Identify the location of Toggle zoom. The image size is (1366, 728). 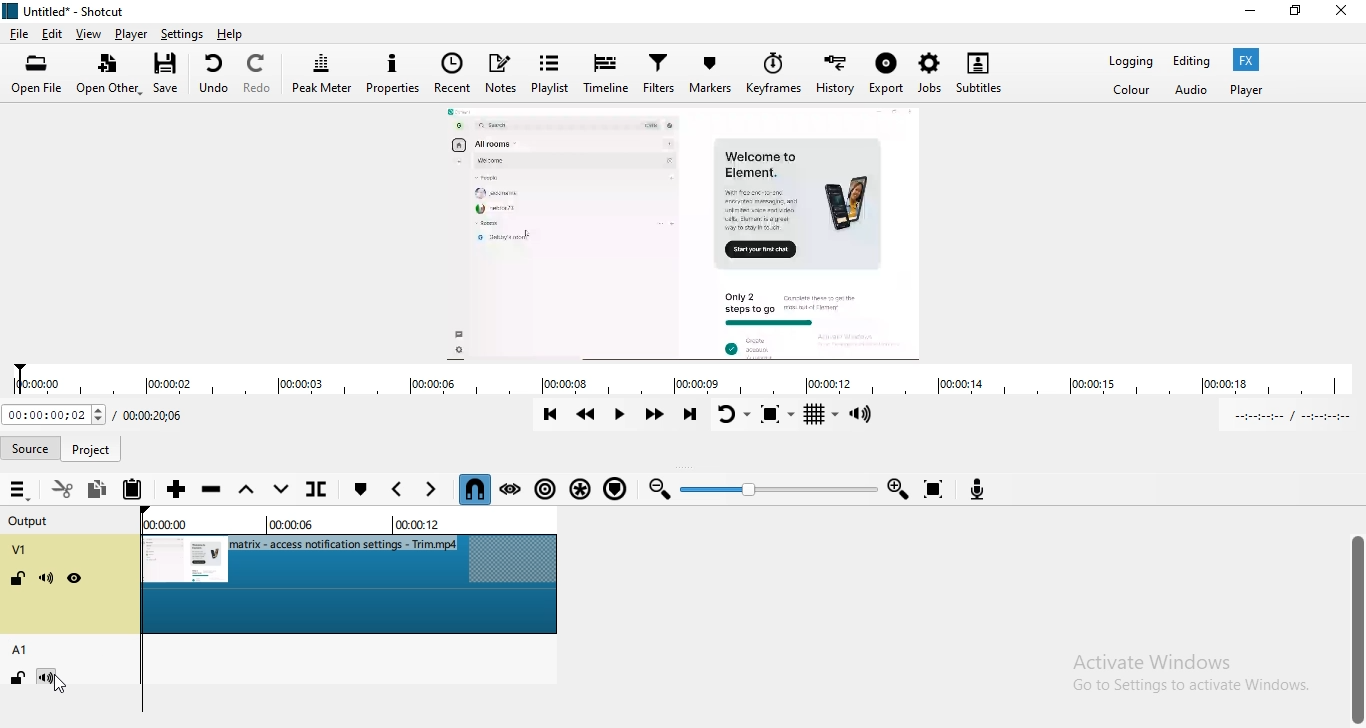
(778, 415).